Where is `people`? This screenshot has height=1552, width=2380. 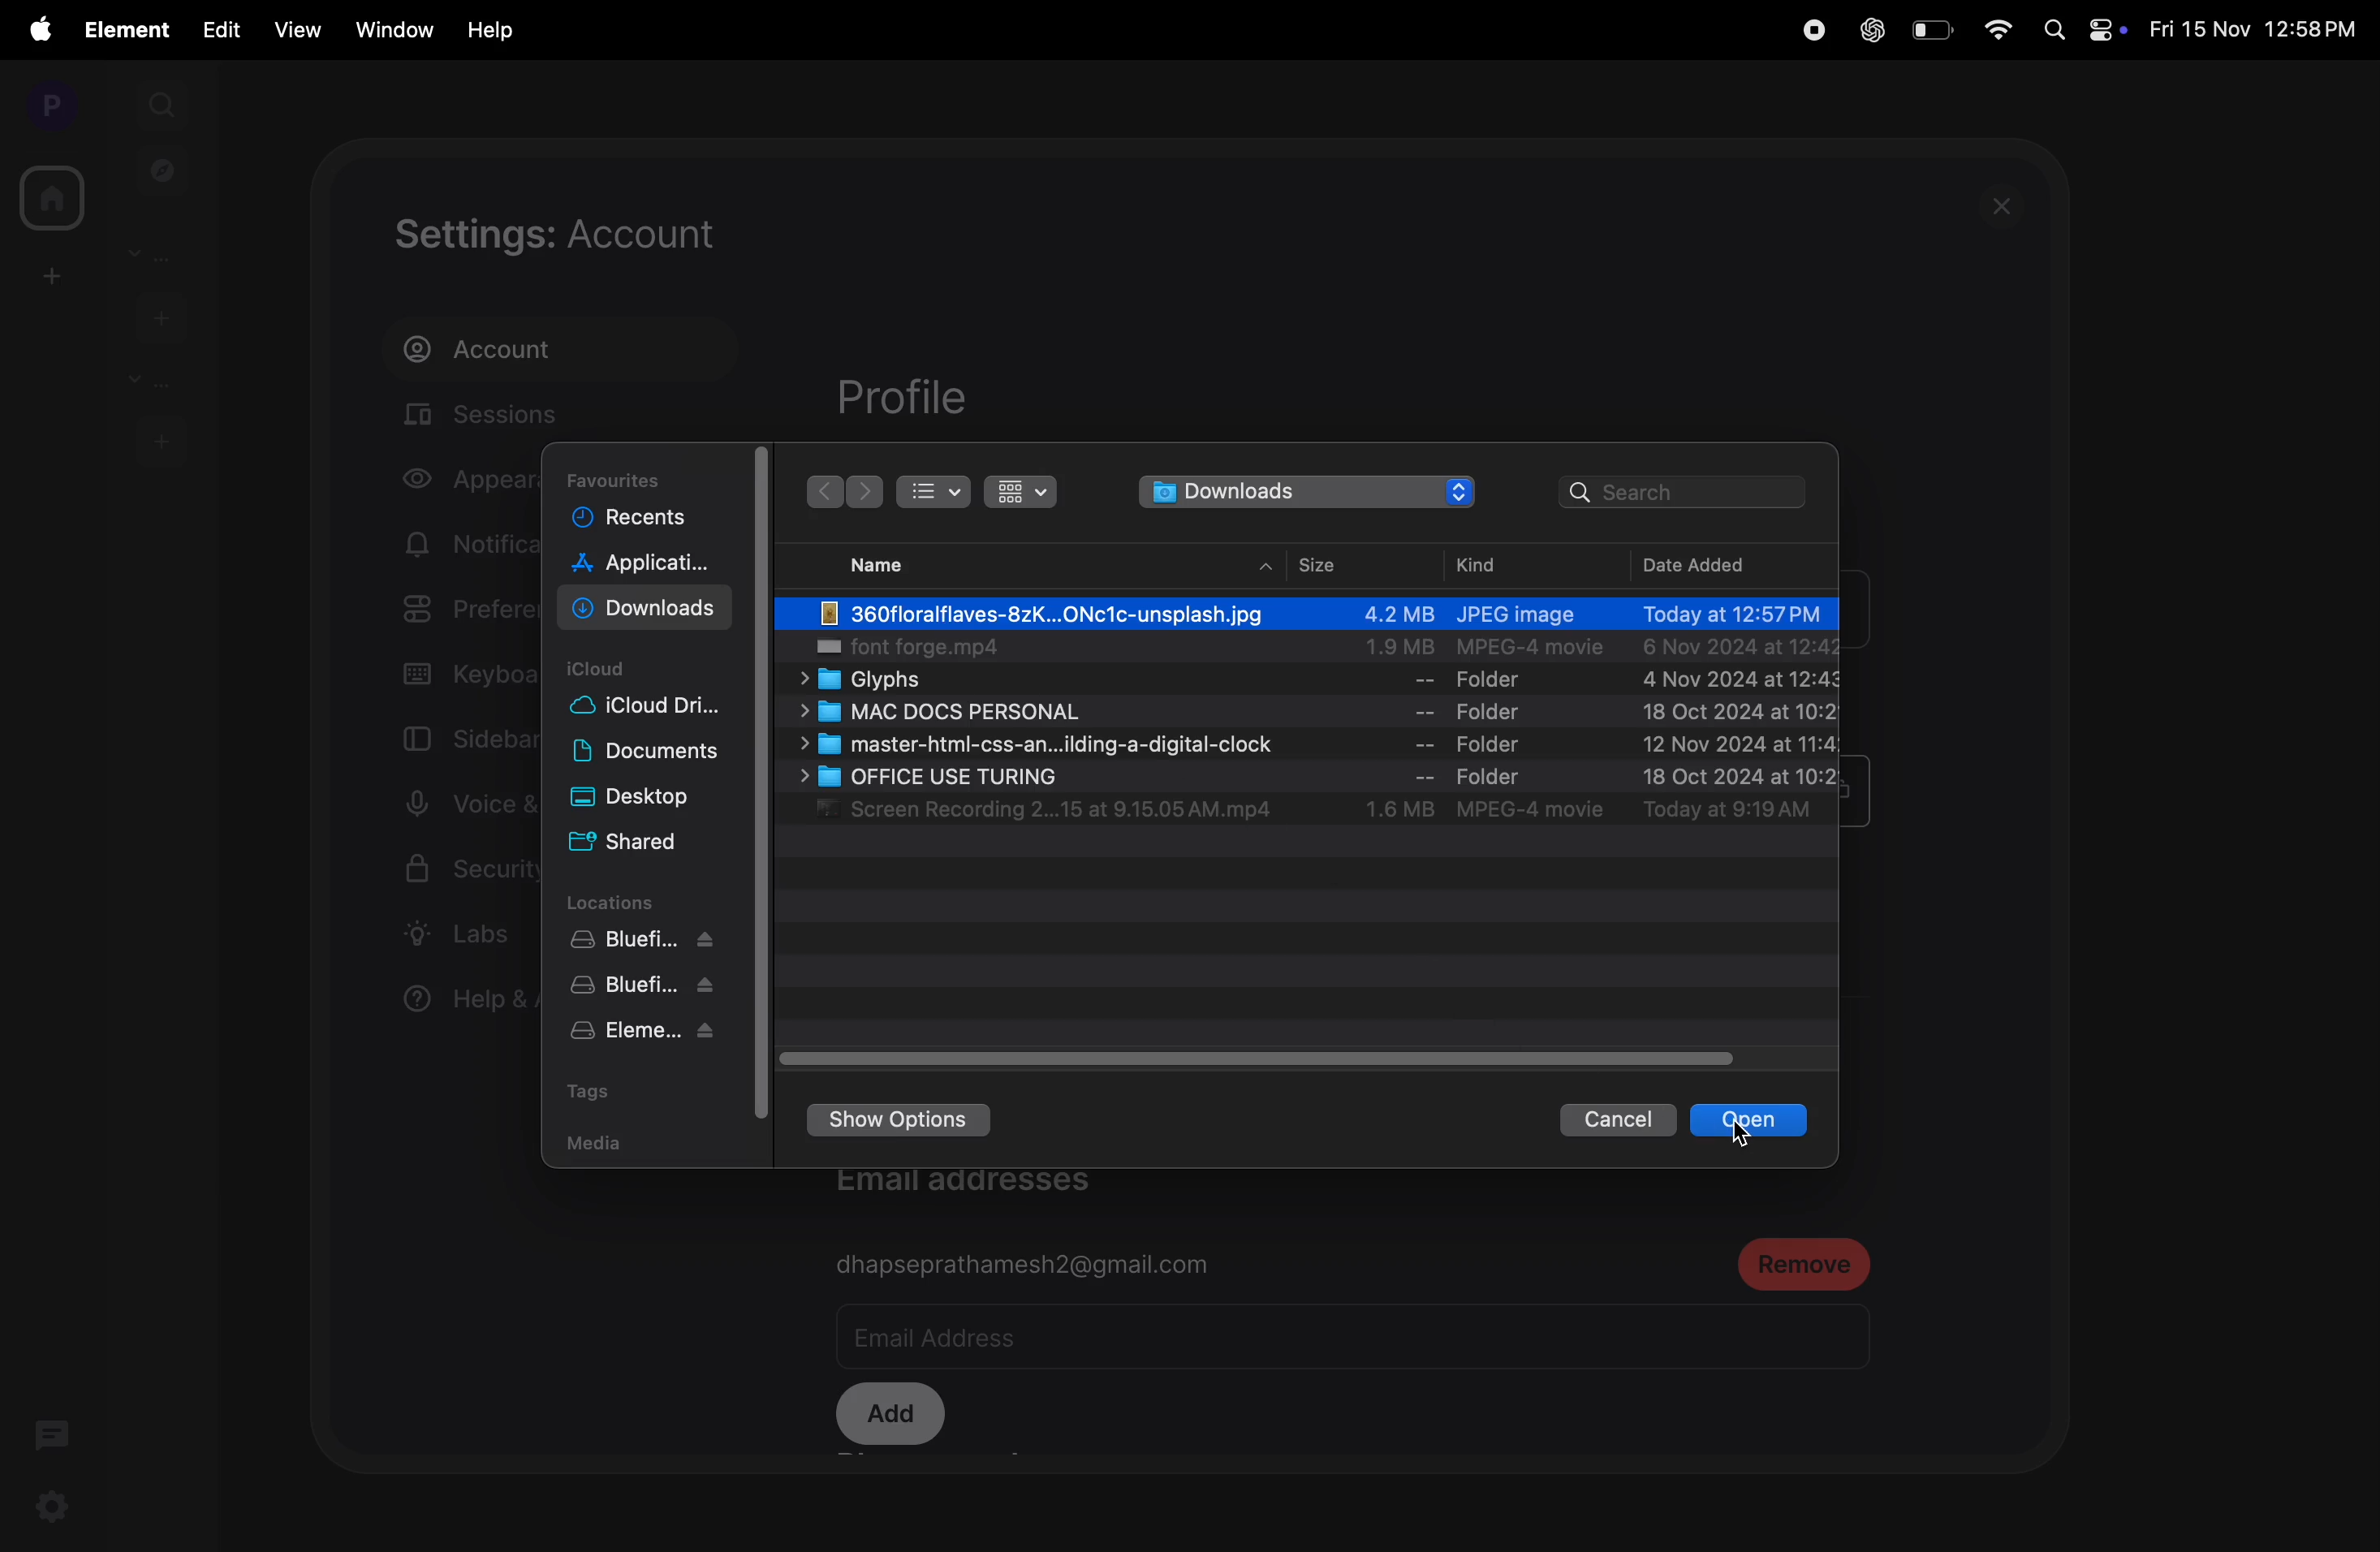 people is located at coordinates (158, 254).